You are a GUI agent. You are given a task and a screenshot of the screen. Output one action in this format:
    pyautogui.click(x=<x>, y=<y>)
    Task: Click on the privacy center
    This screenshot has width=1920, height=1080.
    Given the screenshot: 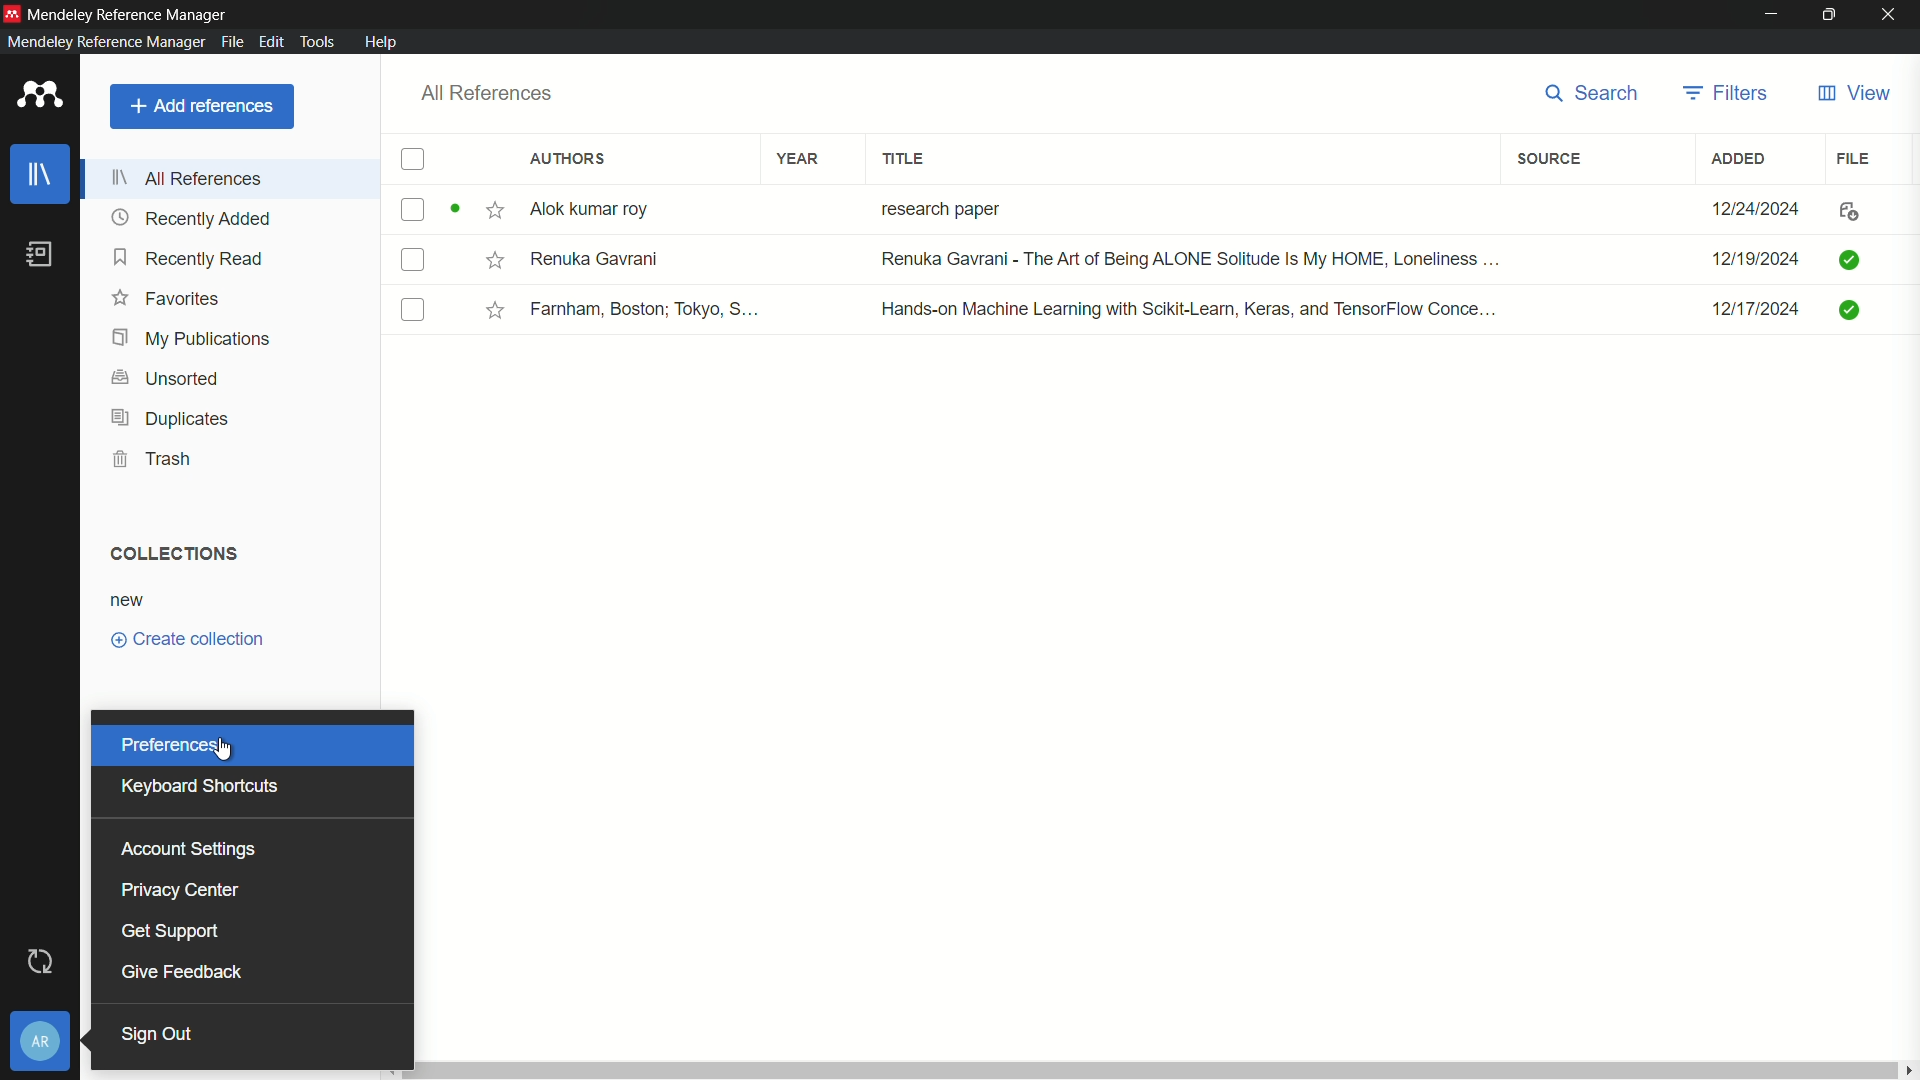 What is the action you would take?
    pyautogui.click(x=179, y=890)
    